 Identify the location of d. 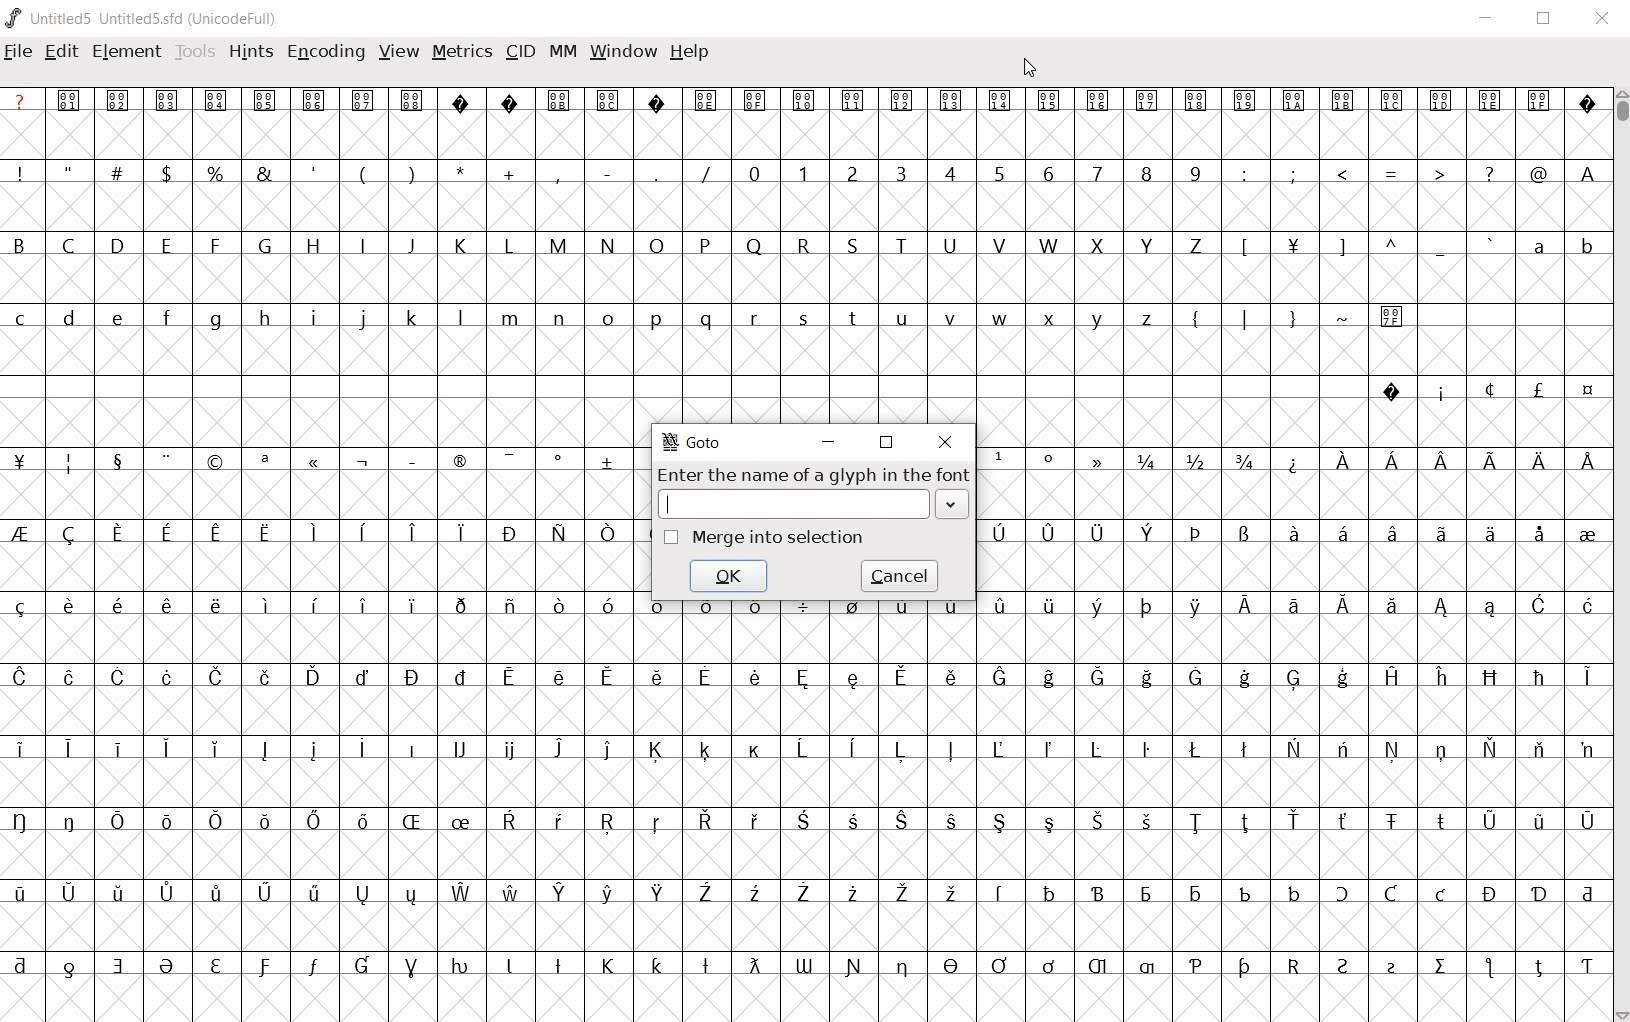
(70, 320).